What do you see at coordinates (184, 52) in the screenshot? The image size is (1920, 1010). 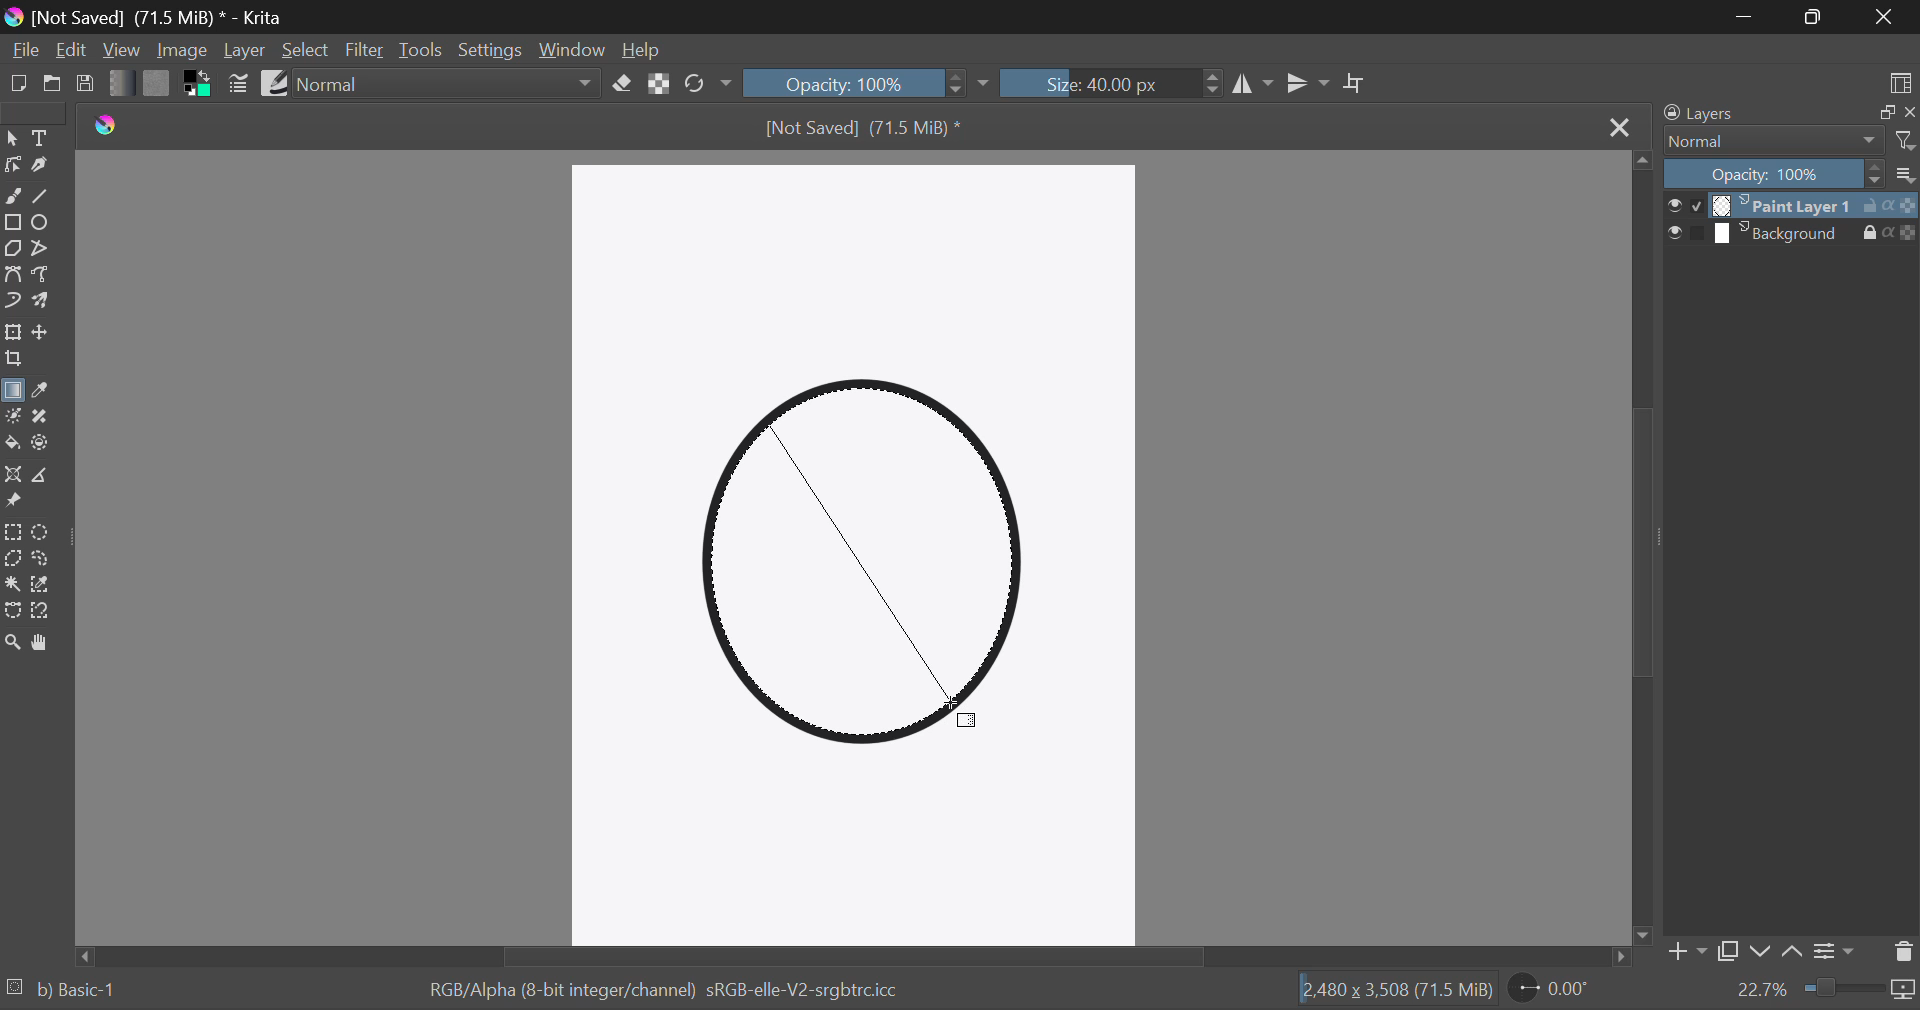 I see `Image` at bounding box center [184, 52].